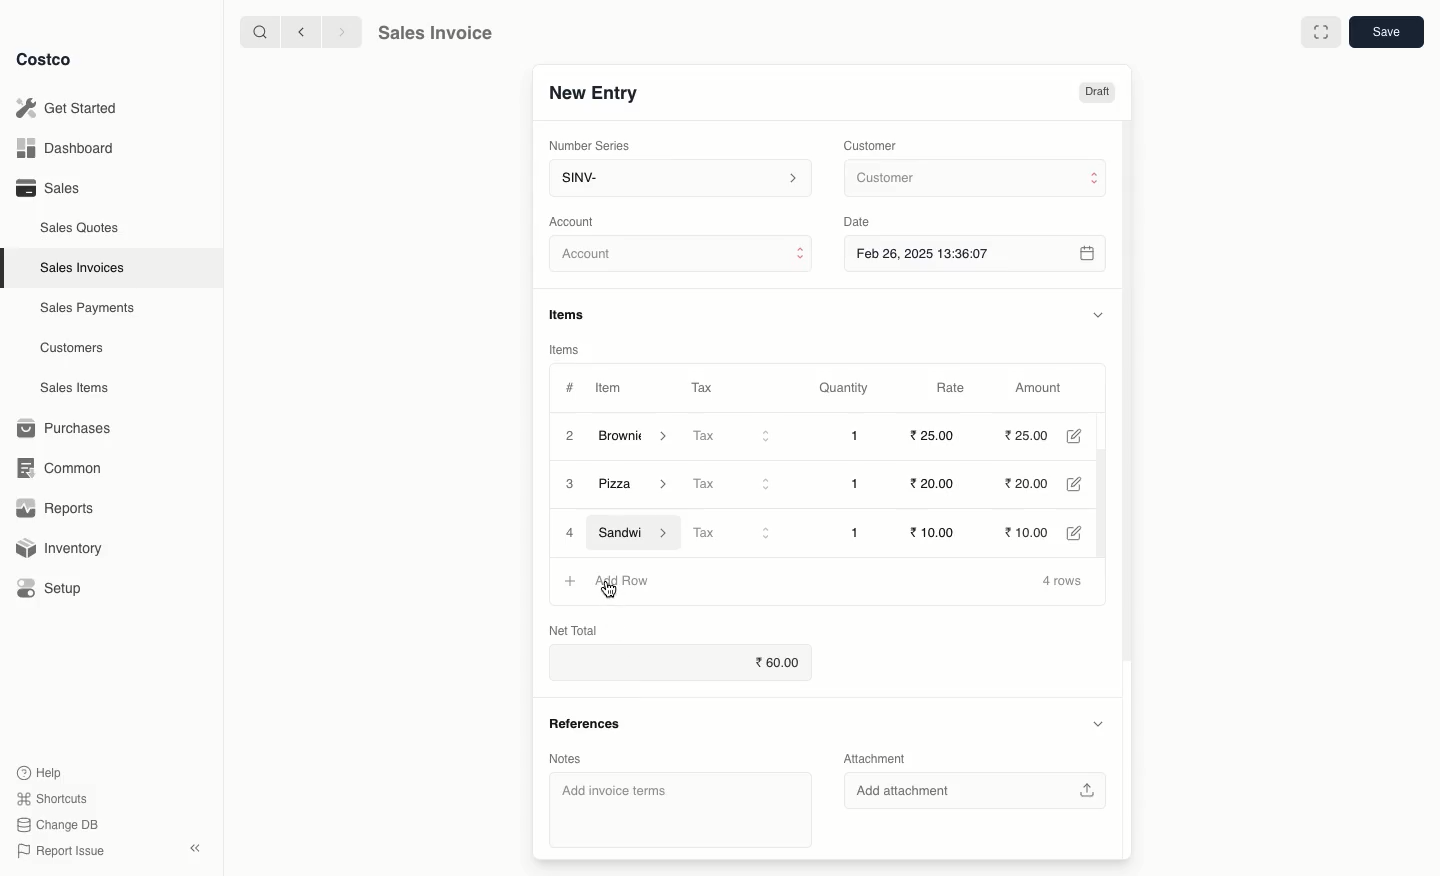 Image resolution: width=1440 pixels, height=876 pixels. What do you see at coordinates (62, 149) in the screenshot?
I see `Dashboard` at bounding box center [62, 149].